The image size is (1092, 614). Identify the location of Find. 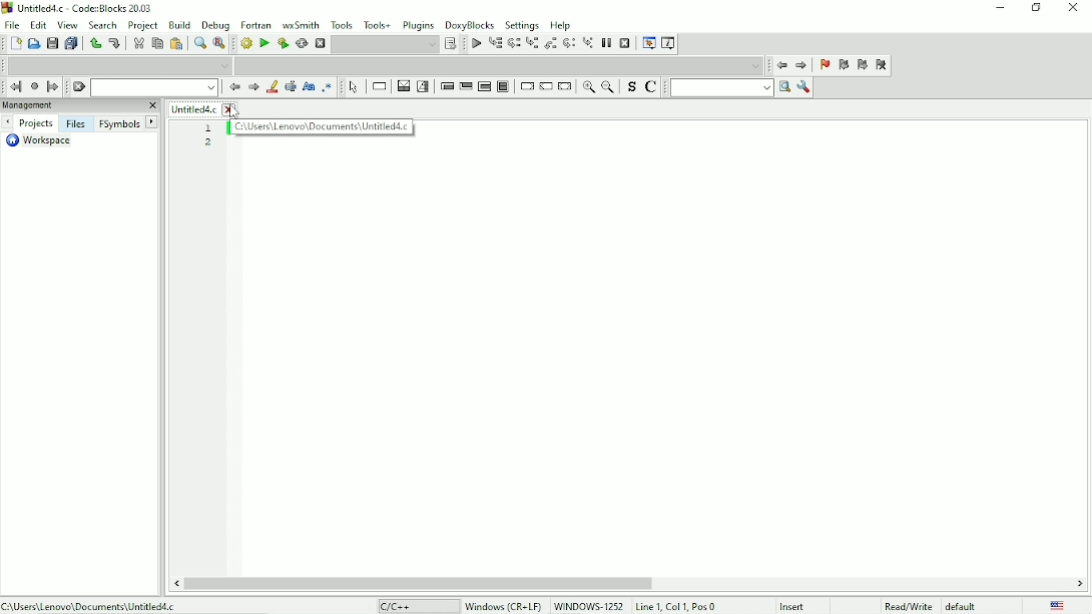
(198, 43).